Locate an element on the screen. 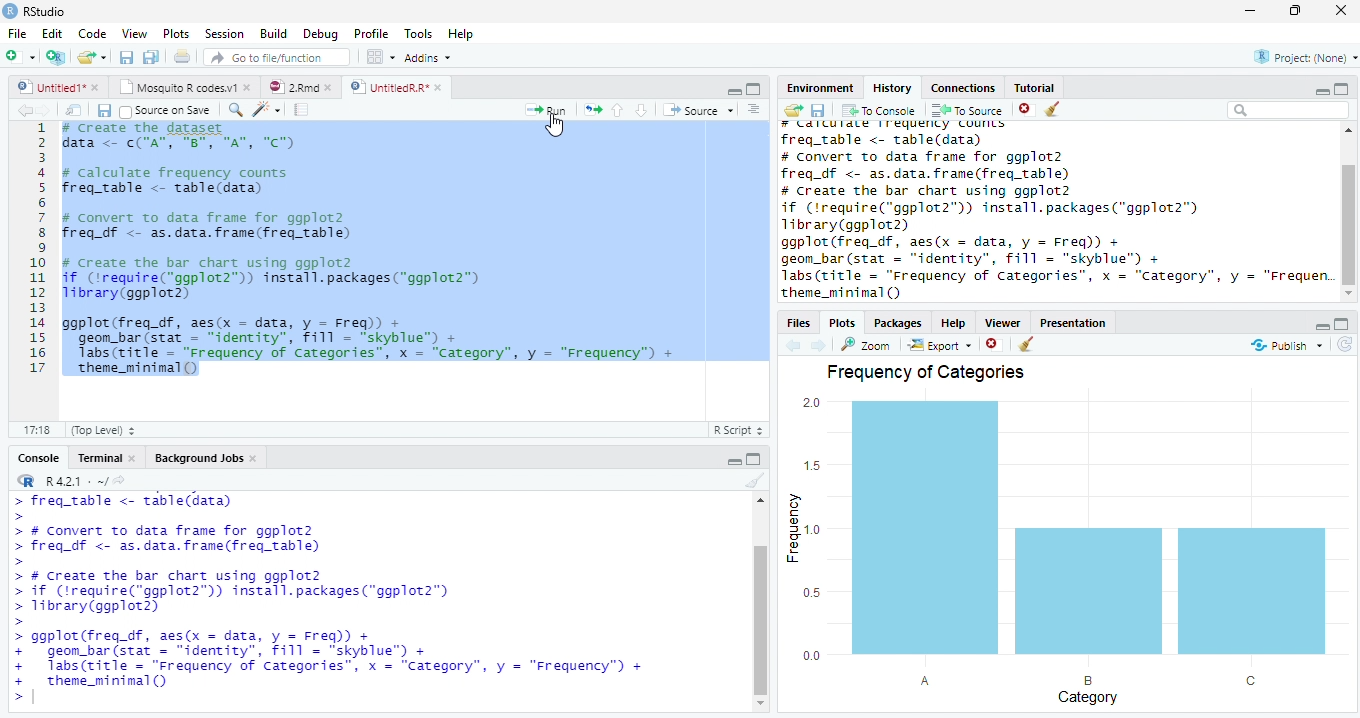  Code  is located at coordinates (269, 110).